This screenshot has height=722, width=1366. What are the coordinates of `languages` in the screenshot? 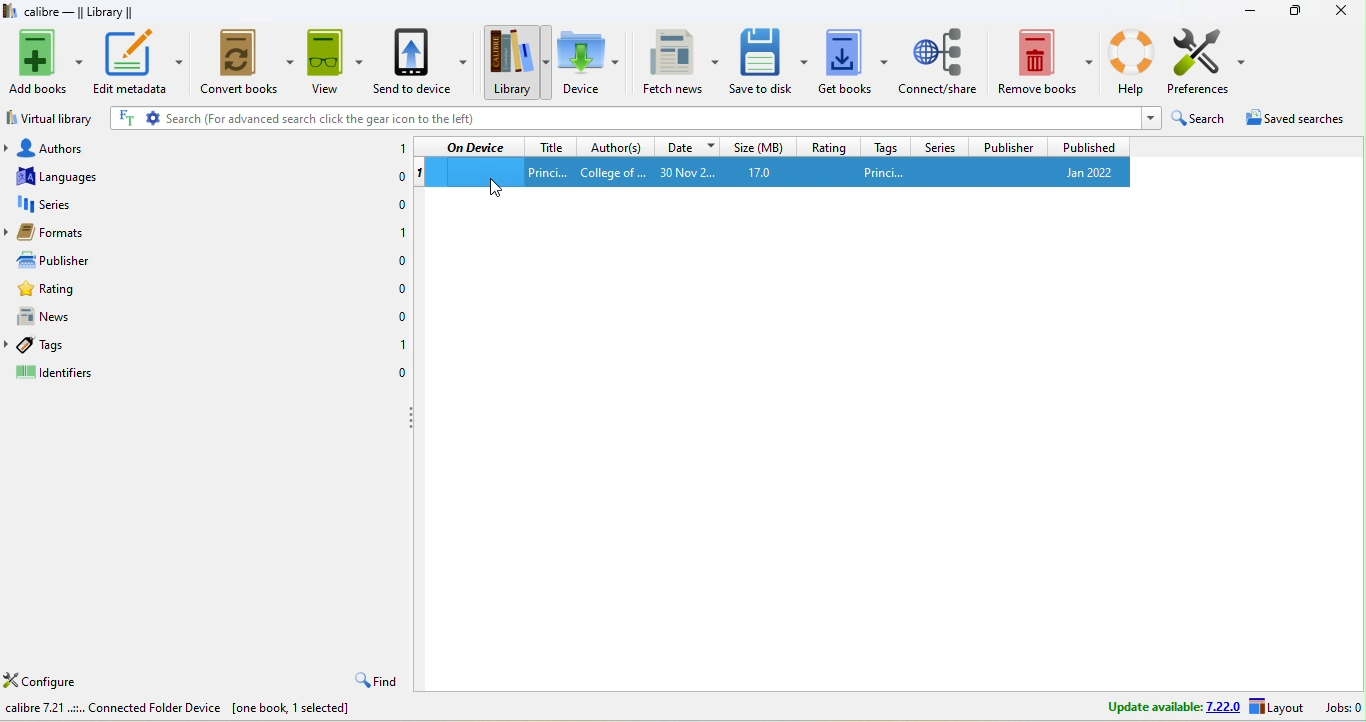 It's located at (56, 175).